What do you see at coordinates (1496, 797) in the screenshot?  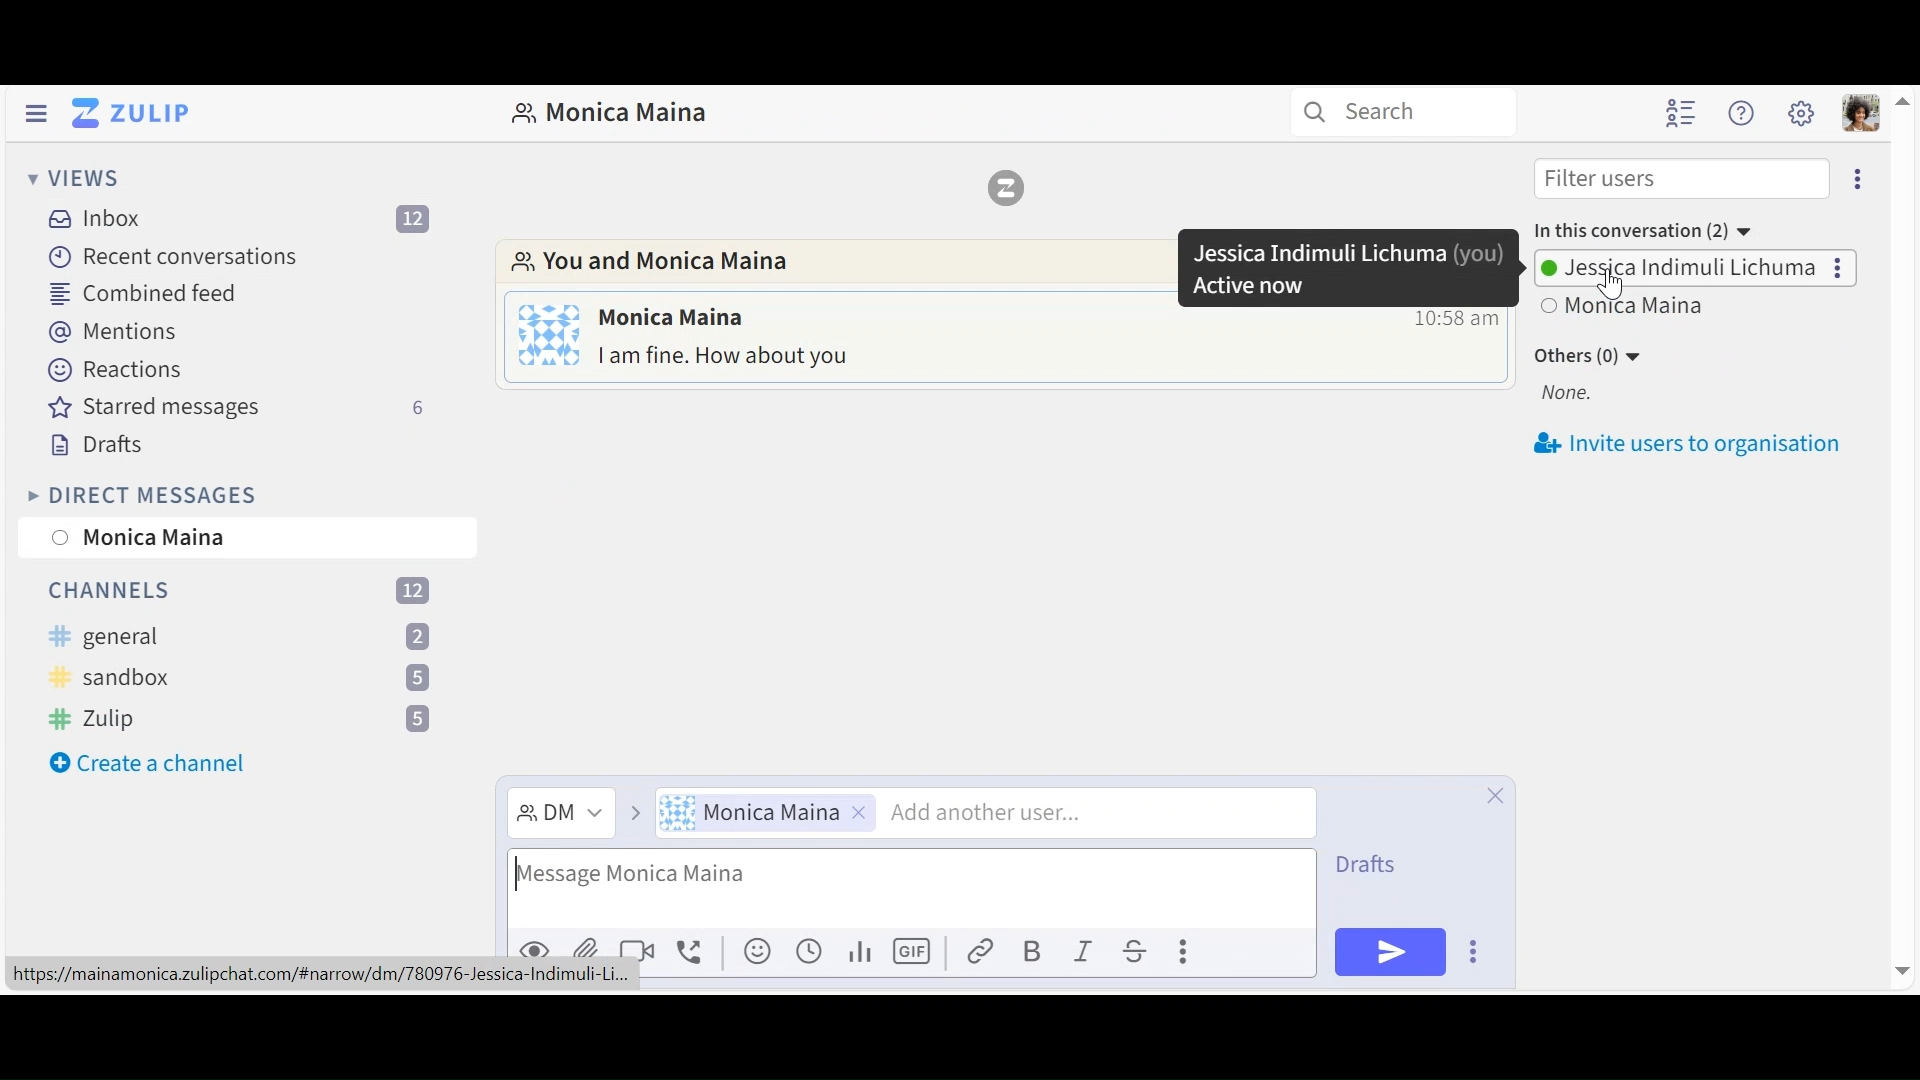 I see `Close` at bounding box center [1496, 797].